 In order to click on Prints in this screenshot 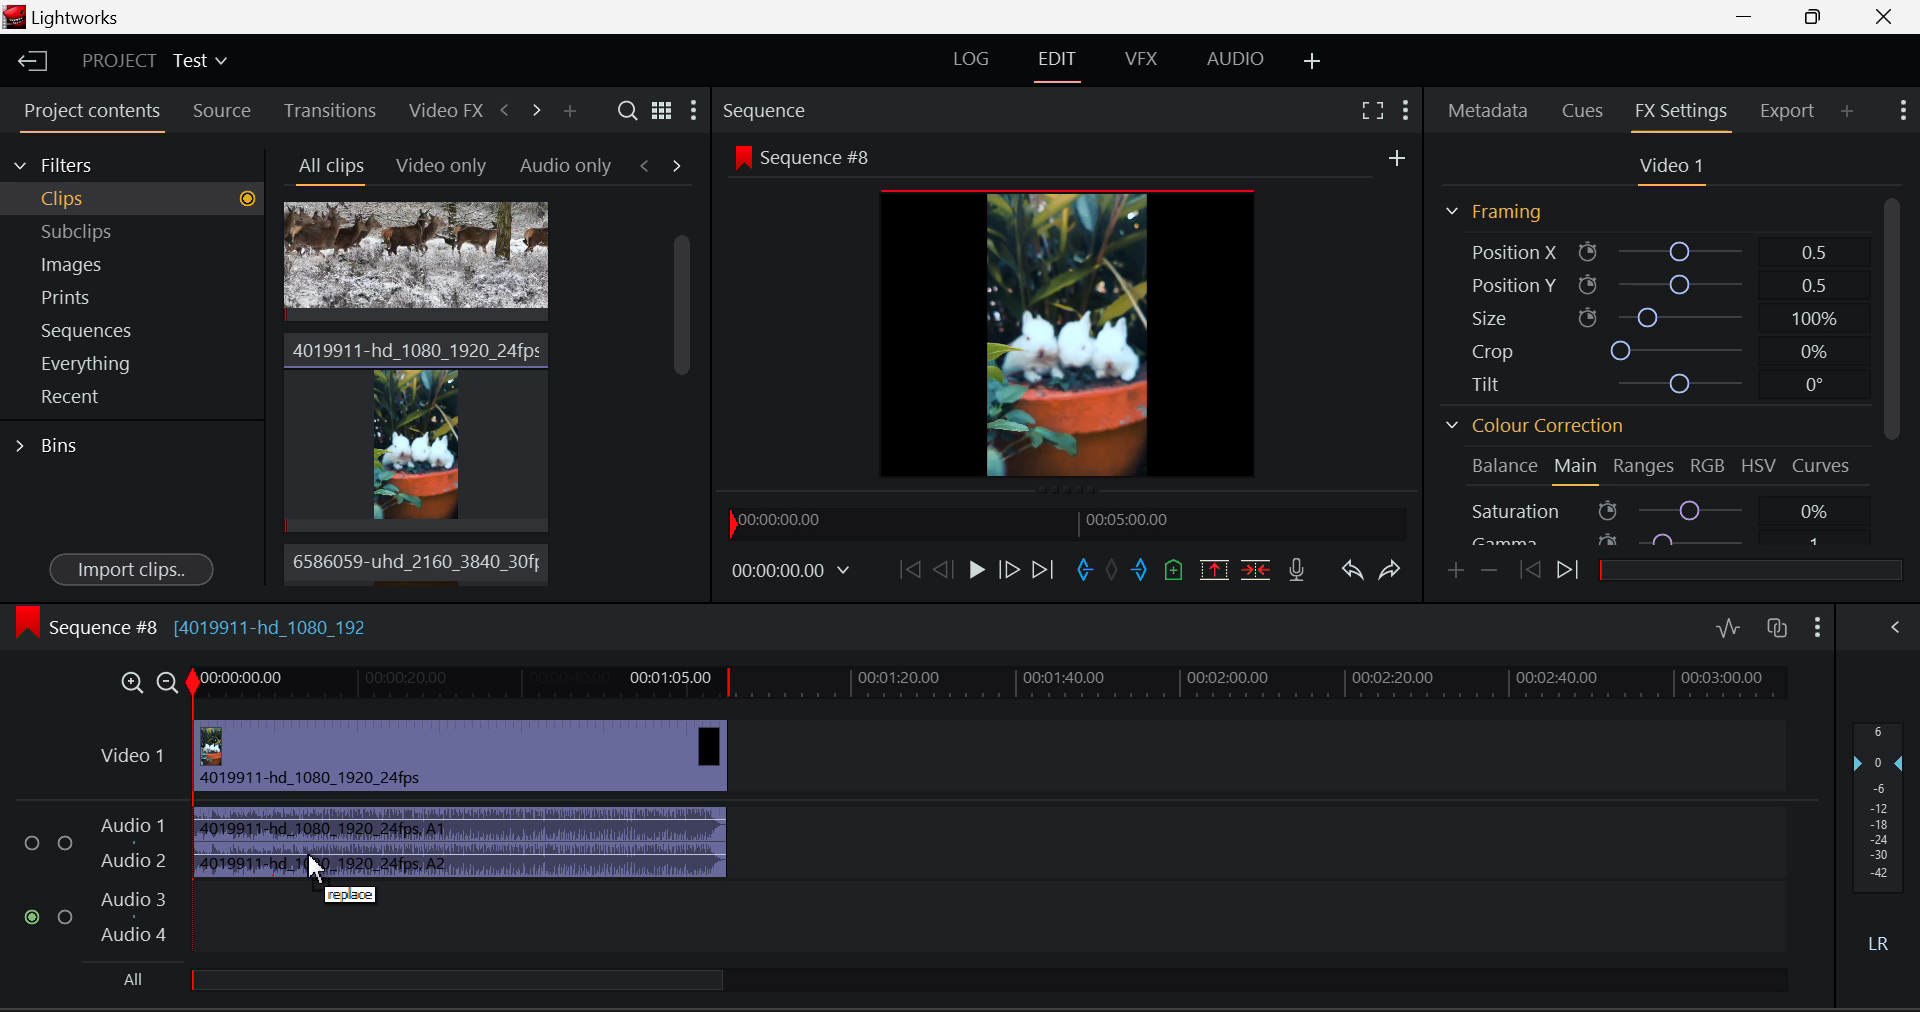, I will do `click(133, 296)`.